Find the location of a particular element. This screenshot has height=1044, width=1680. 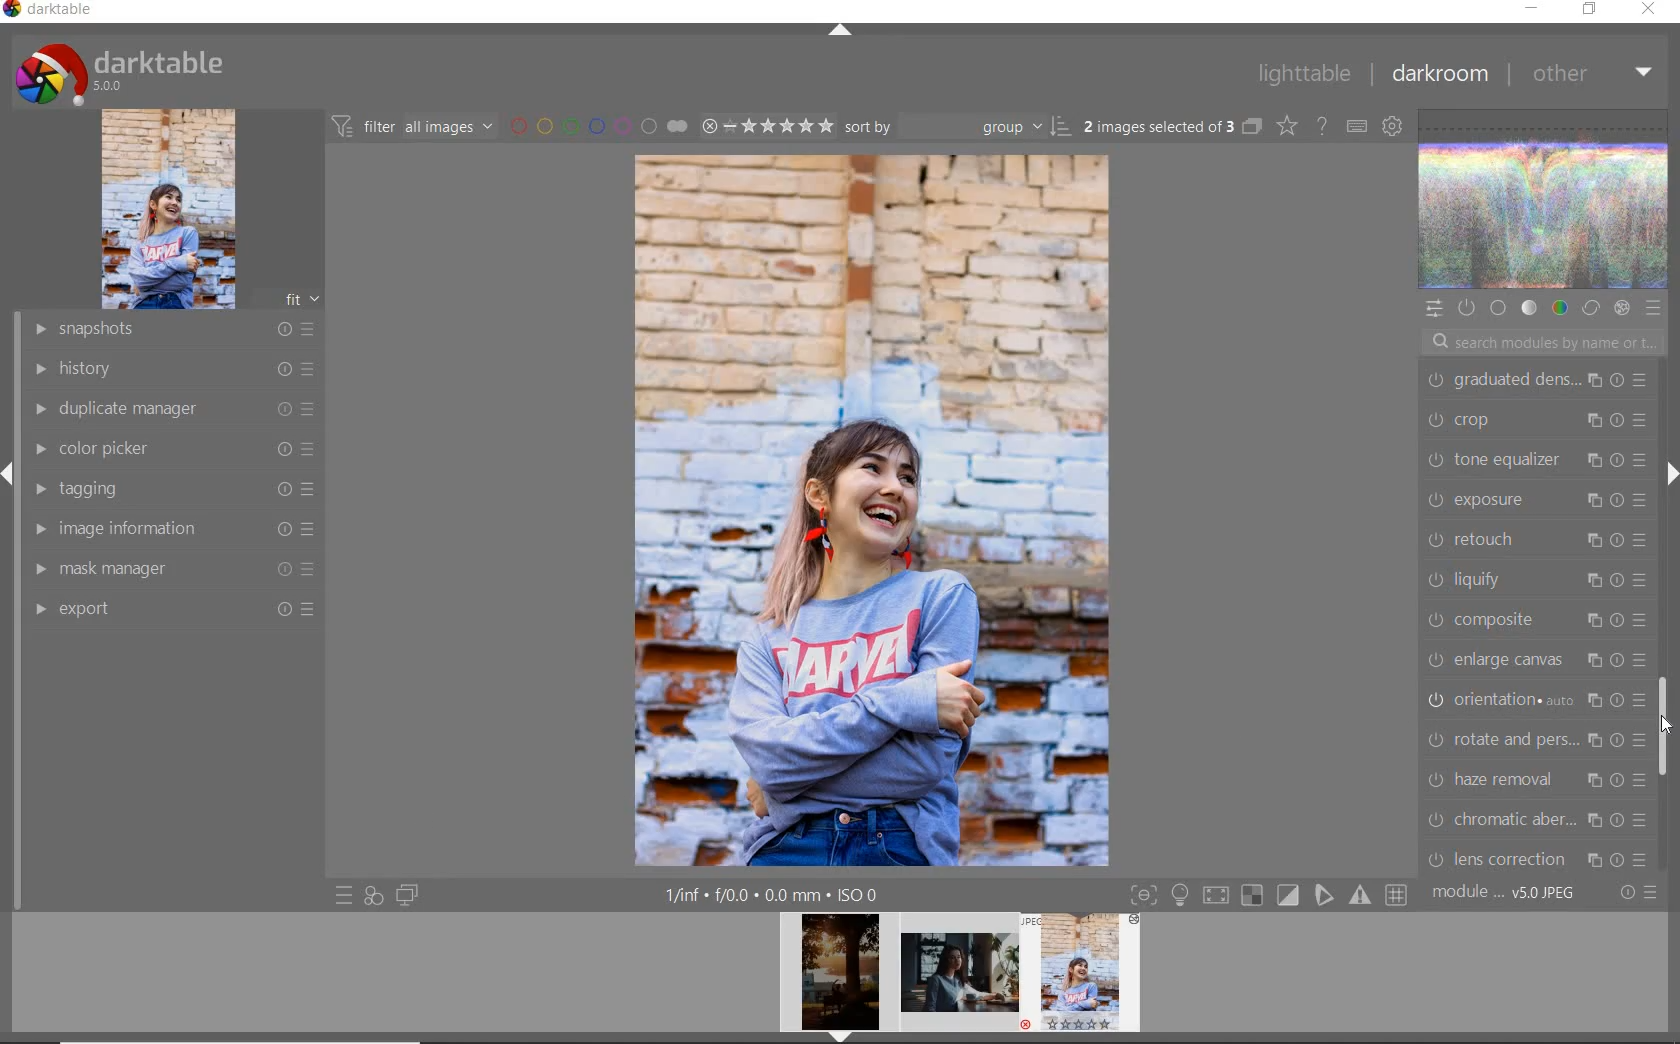

rotate is located at coordinates (1537, 740).